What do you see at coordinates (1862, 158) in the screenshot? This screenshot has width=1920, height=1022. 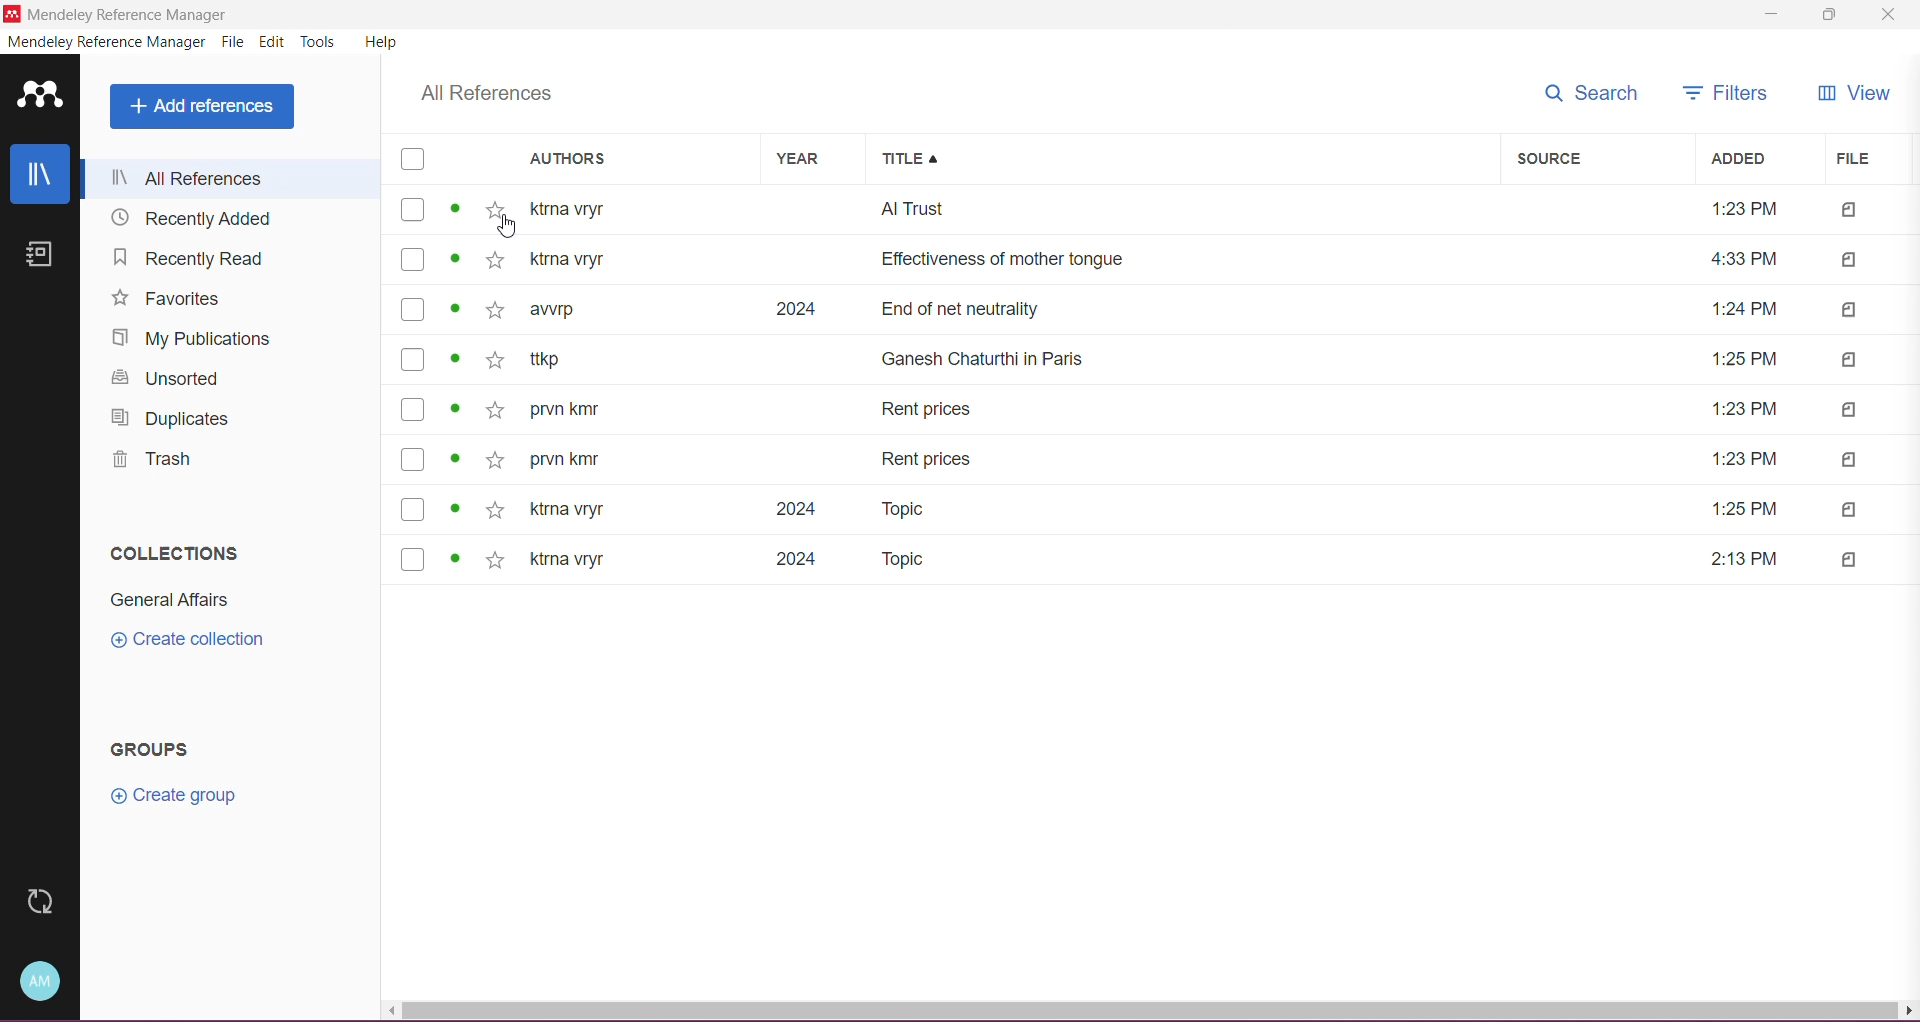 I see `File` at bounding box center [1862, 158].